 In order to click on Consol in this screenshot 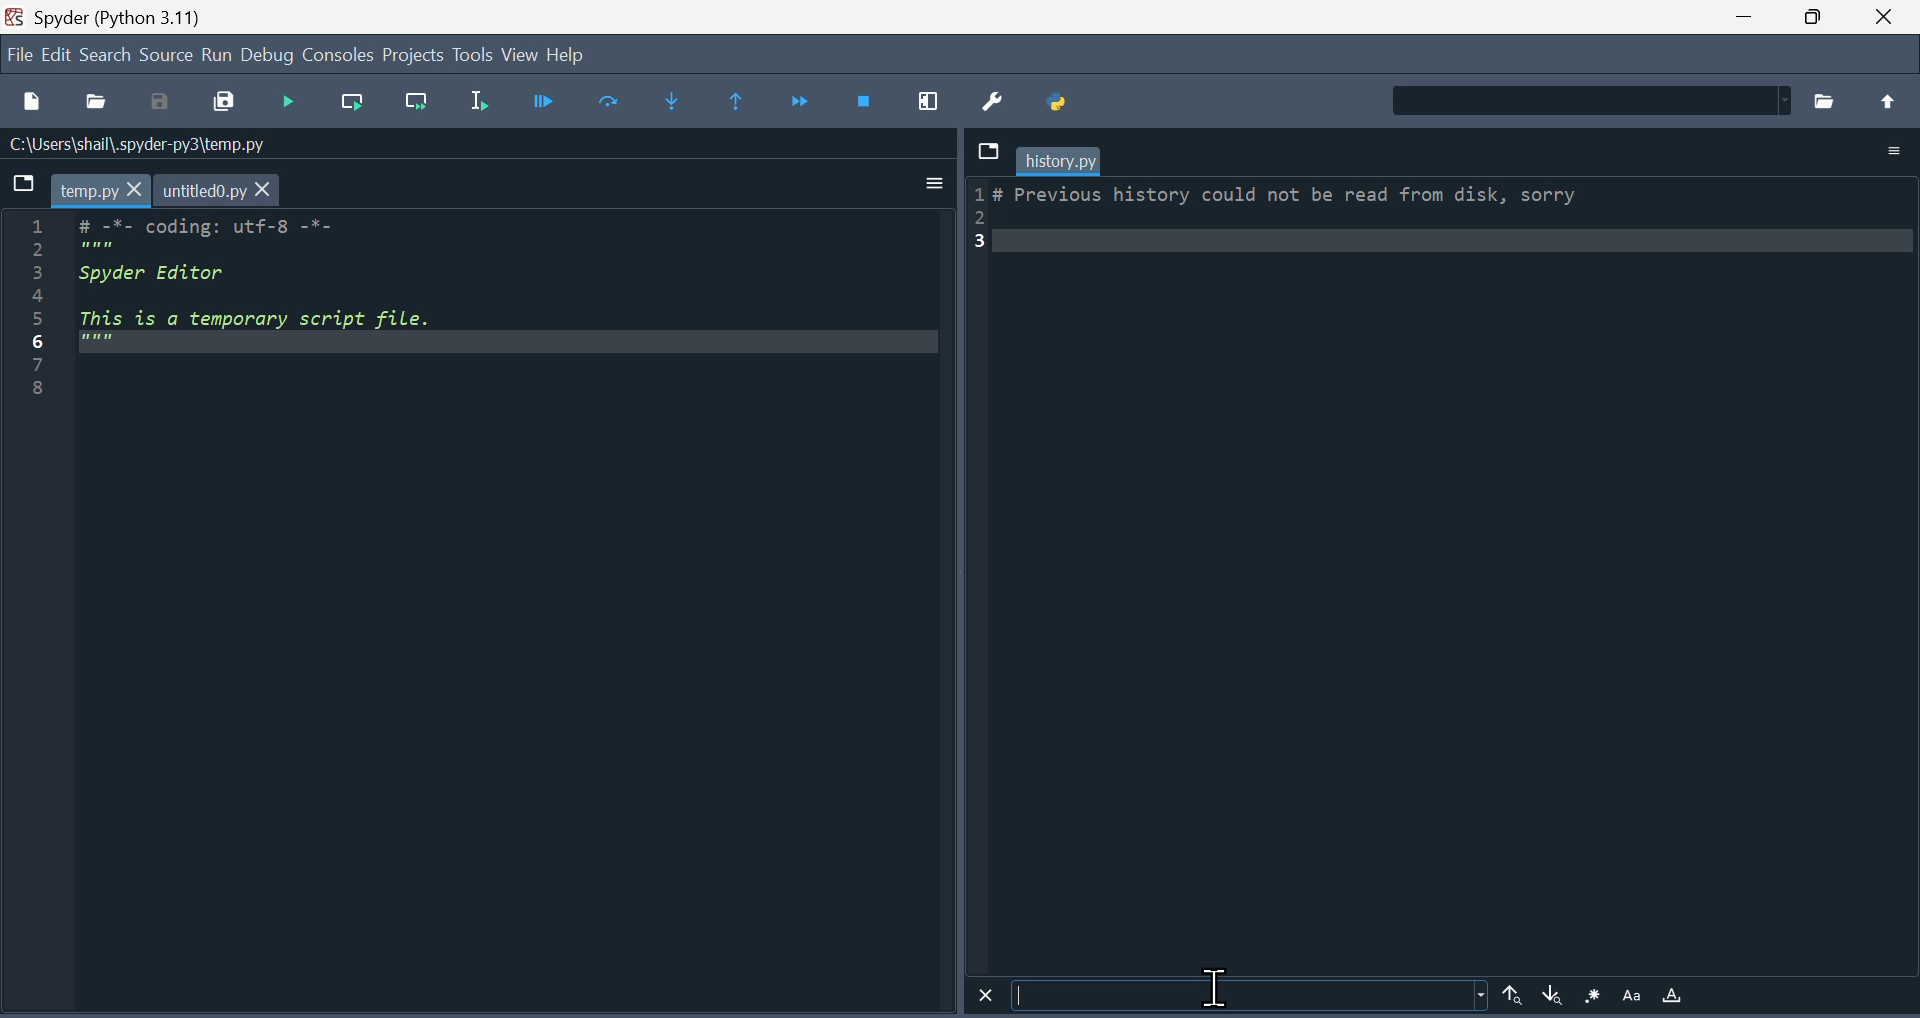, I will do `click(337, 52)`.